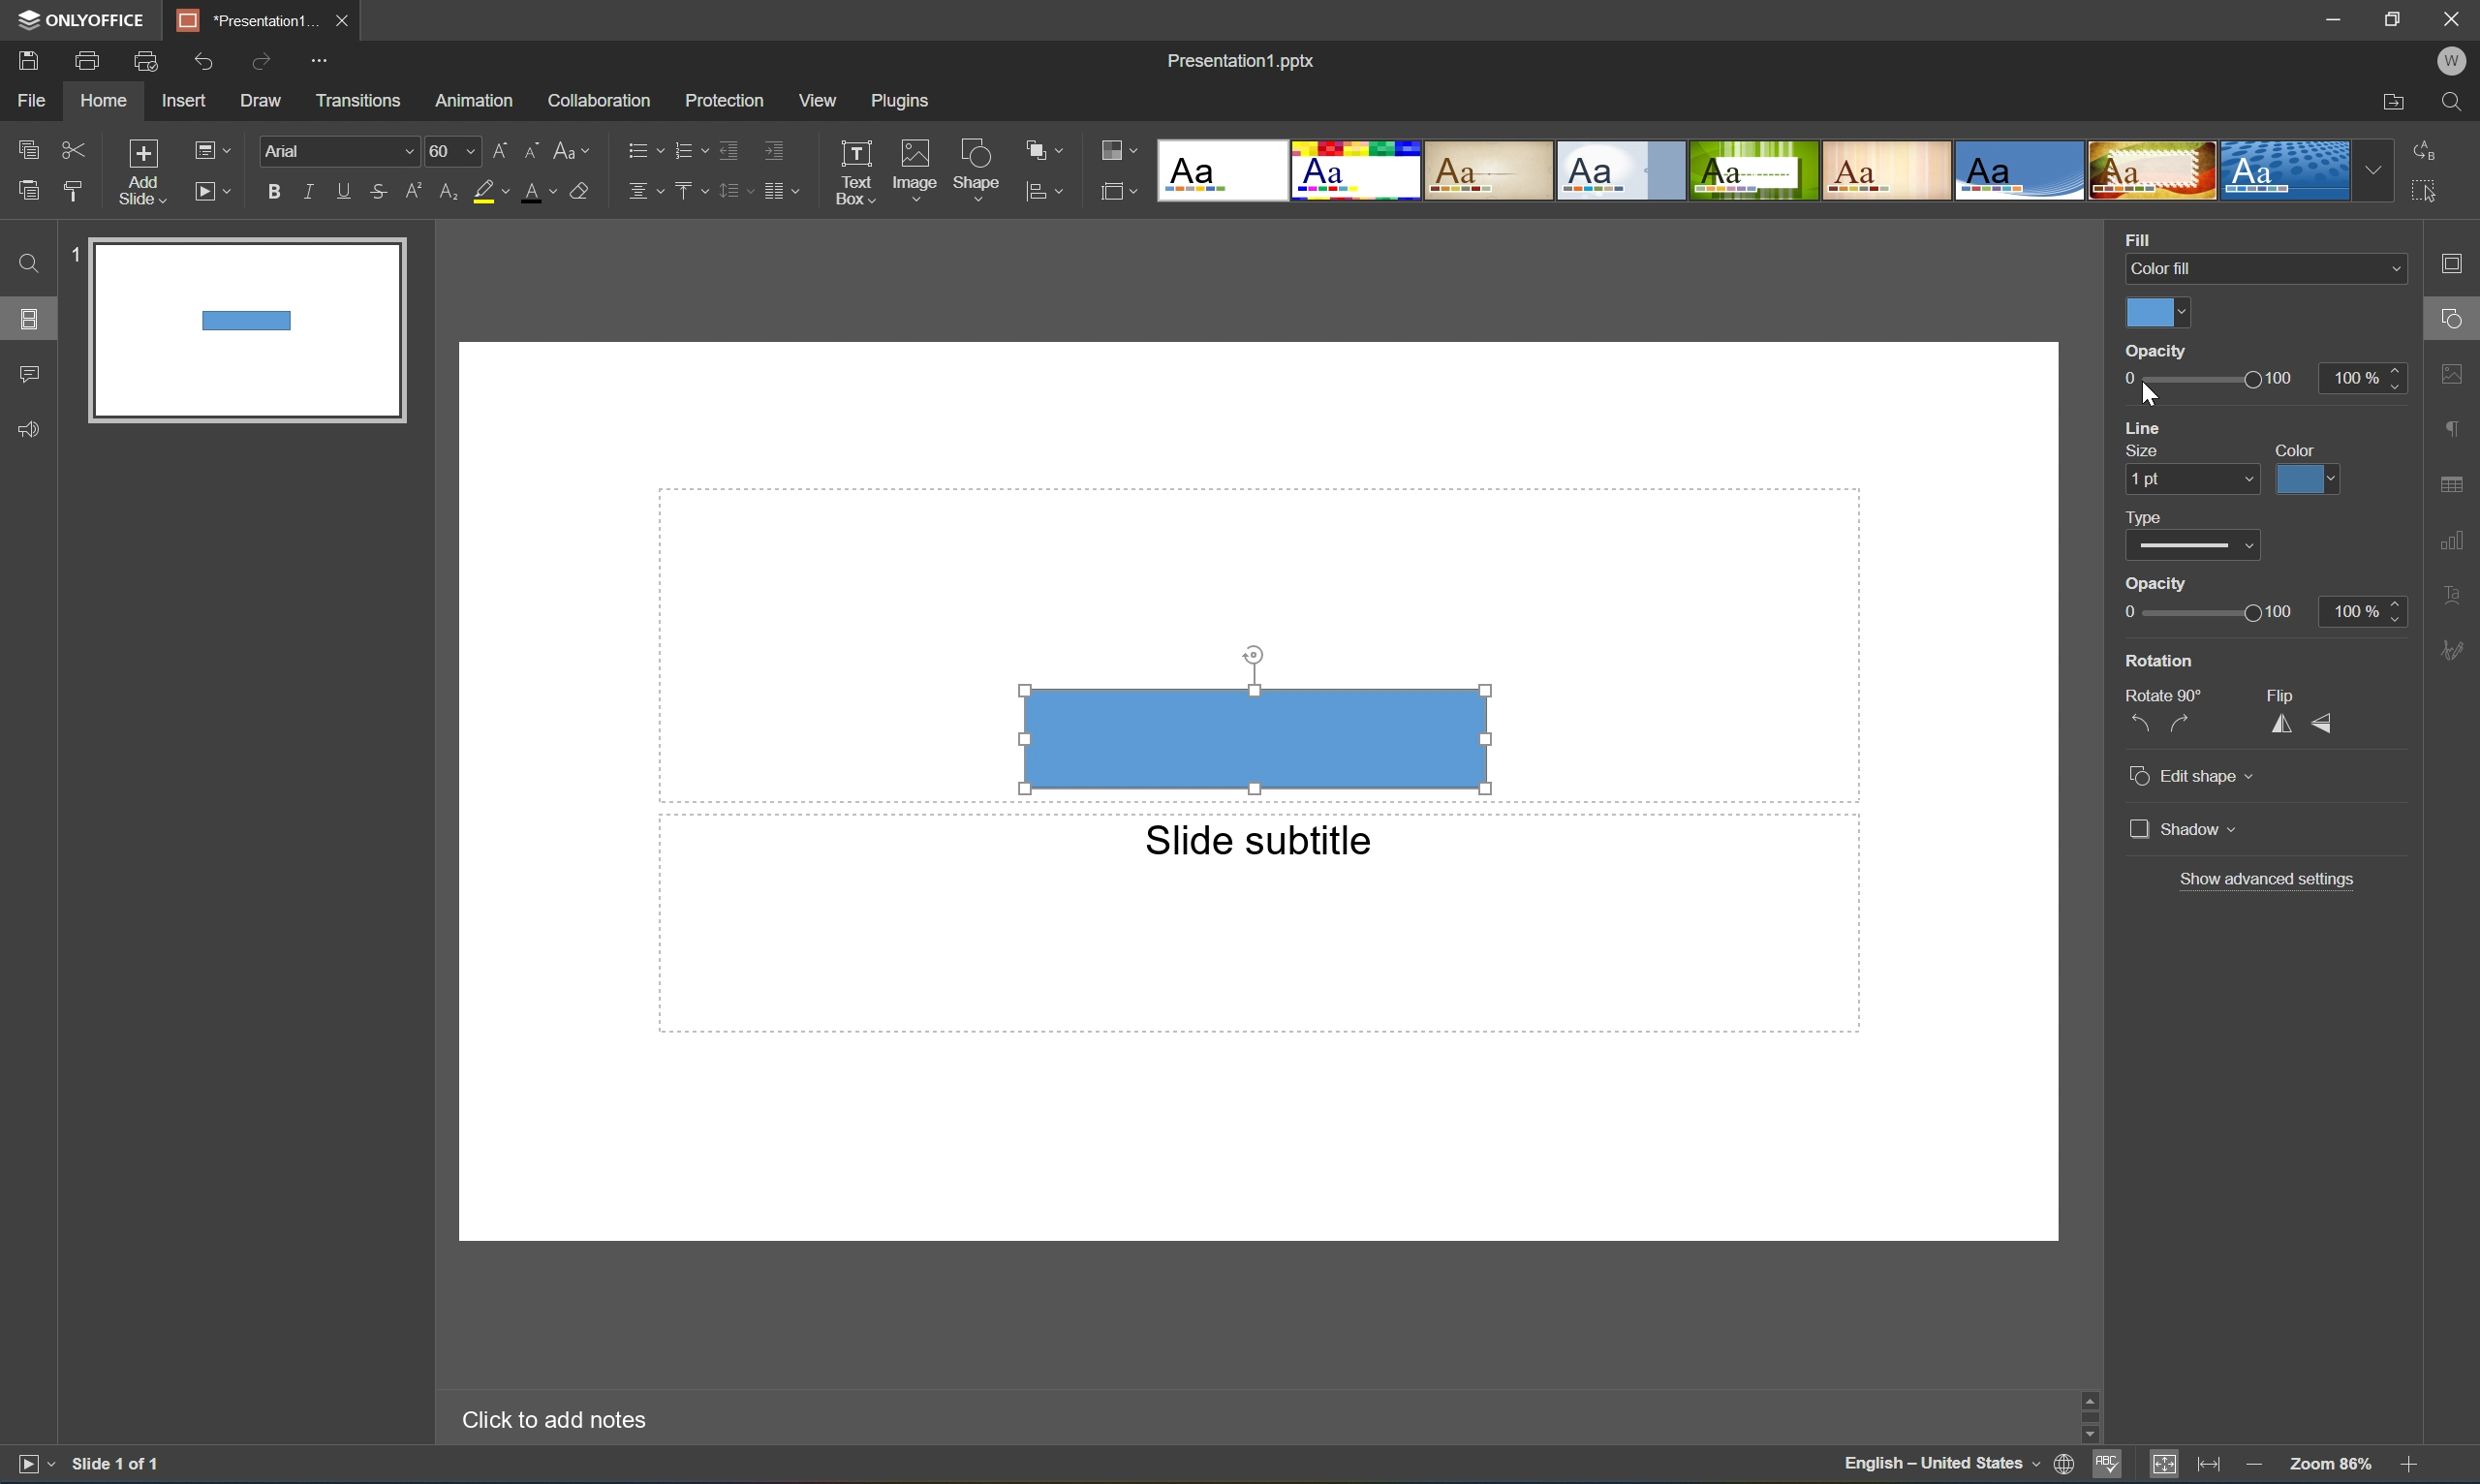  I want to click on Color fill, so click(2260, 266).